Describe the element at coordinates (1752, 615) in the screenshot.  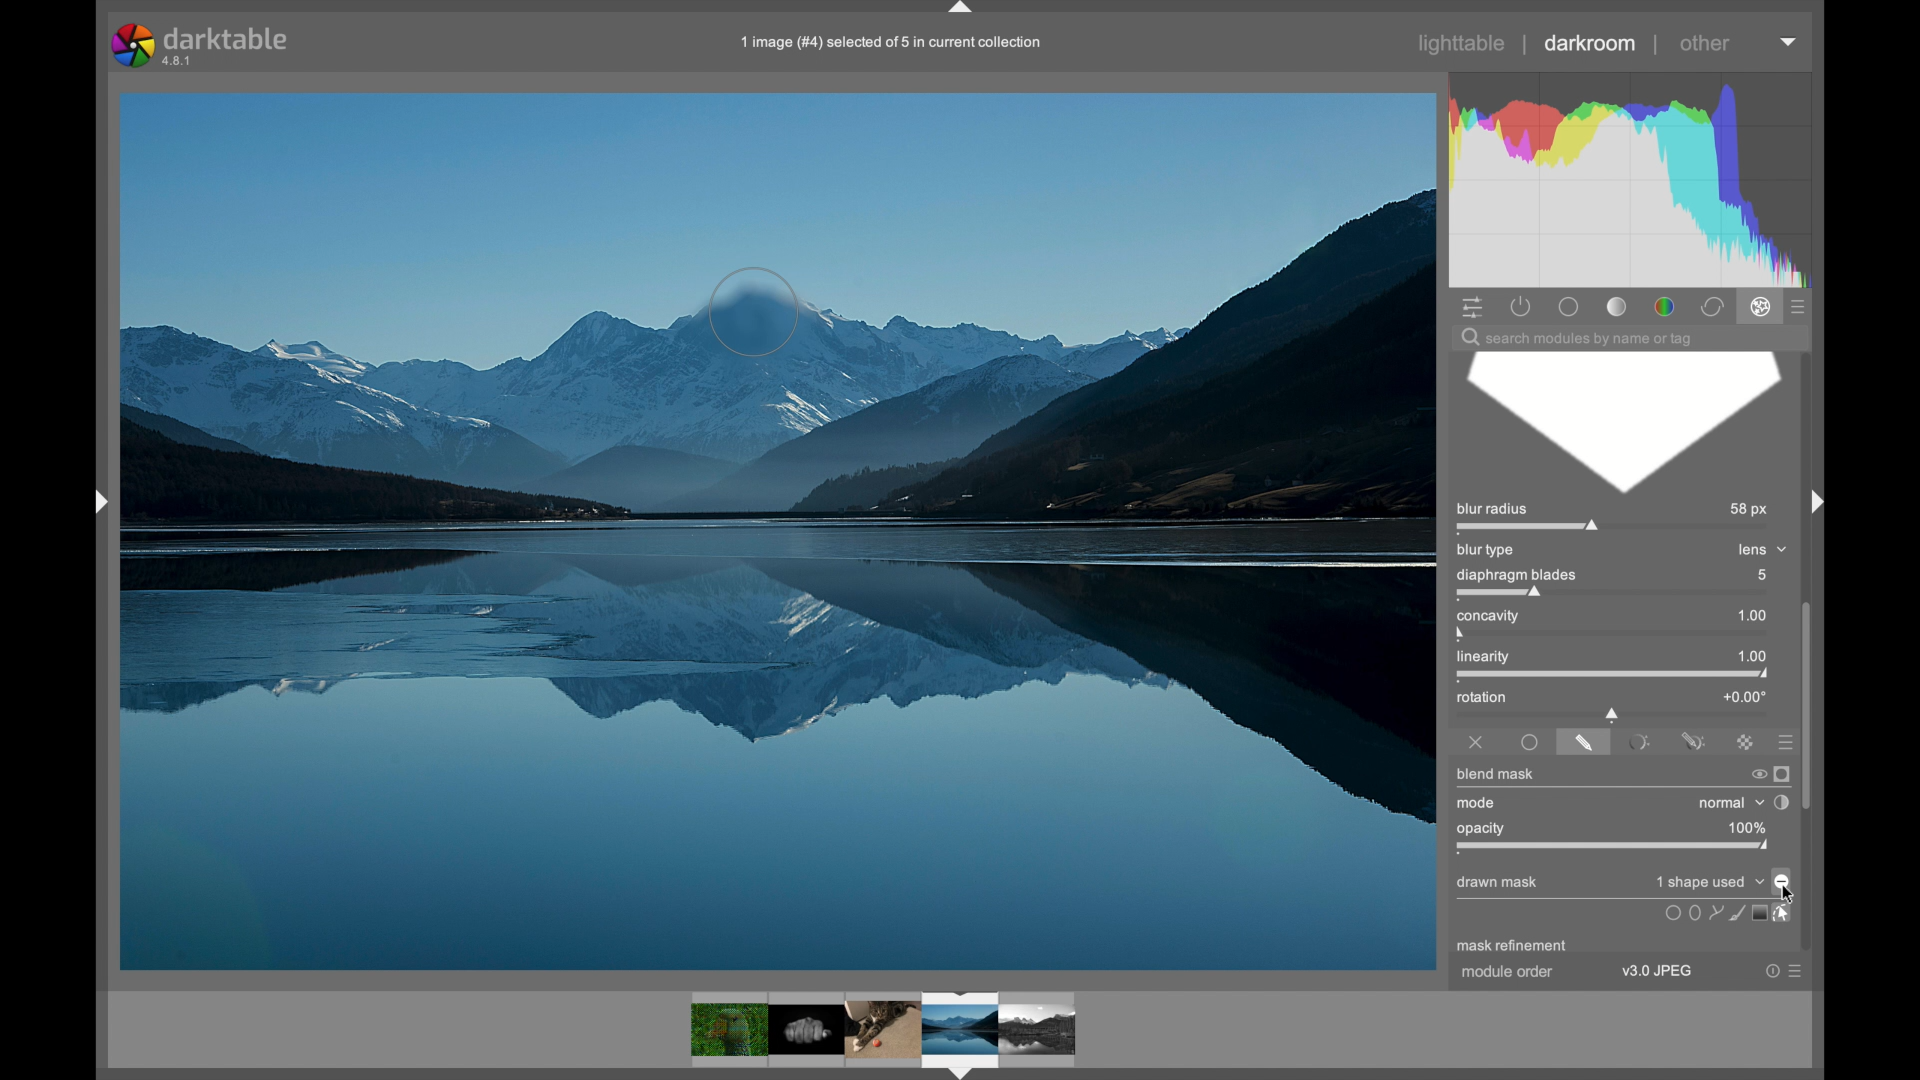
I see `1.00` at that location.